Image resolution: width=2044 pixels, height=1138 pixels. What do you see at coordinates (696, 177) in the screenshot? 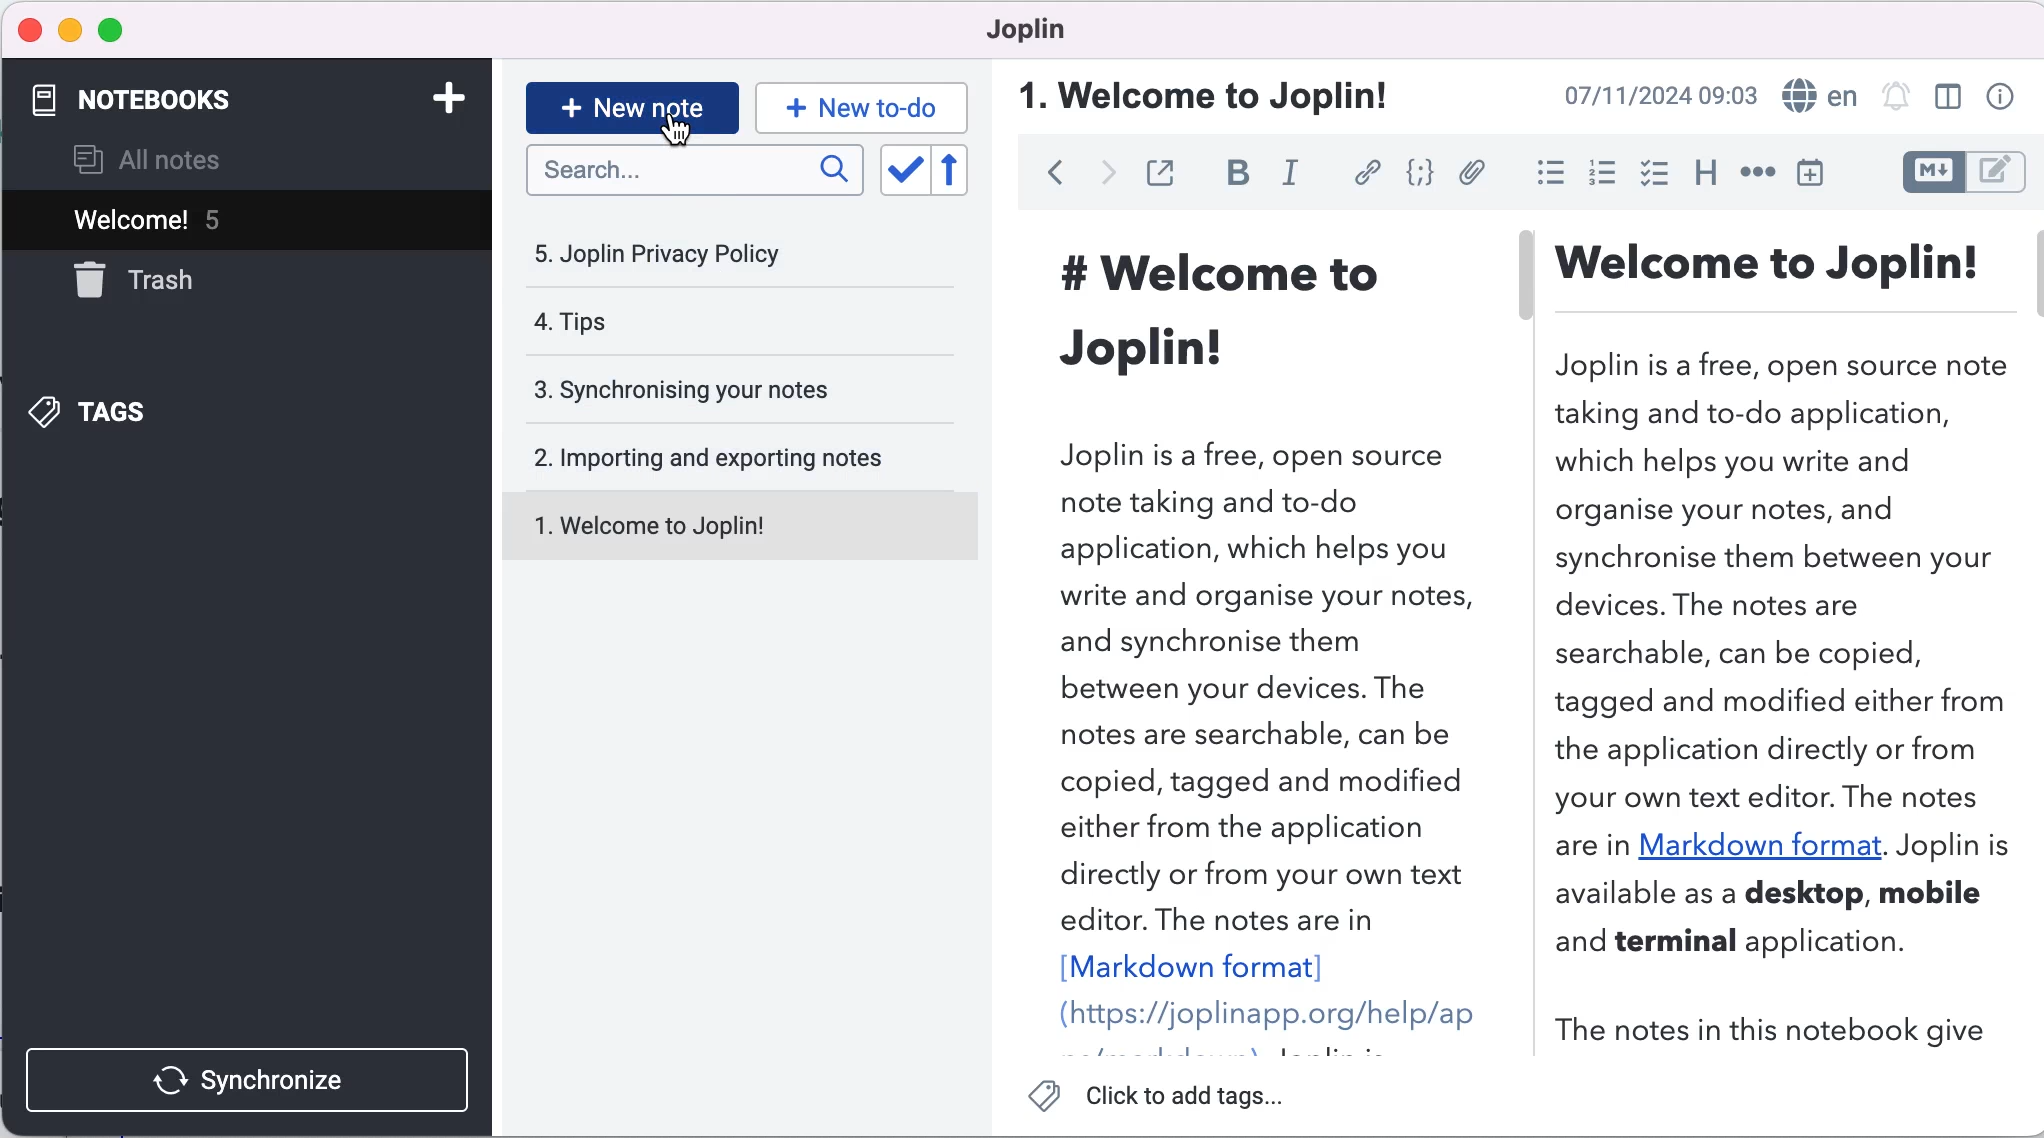
I see `search` at bounding box center [696, 177].